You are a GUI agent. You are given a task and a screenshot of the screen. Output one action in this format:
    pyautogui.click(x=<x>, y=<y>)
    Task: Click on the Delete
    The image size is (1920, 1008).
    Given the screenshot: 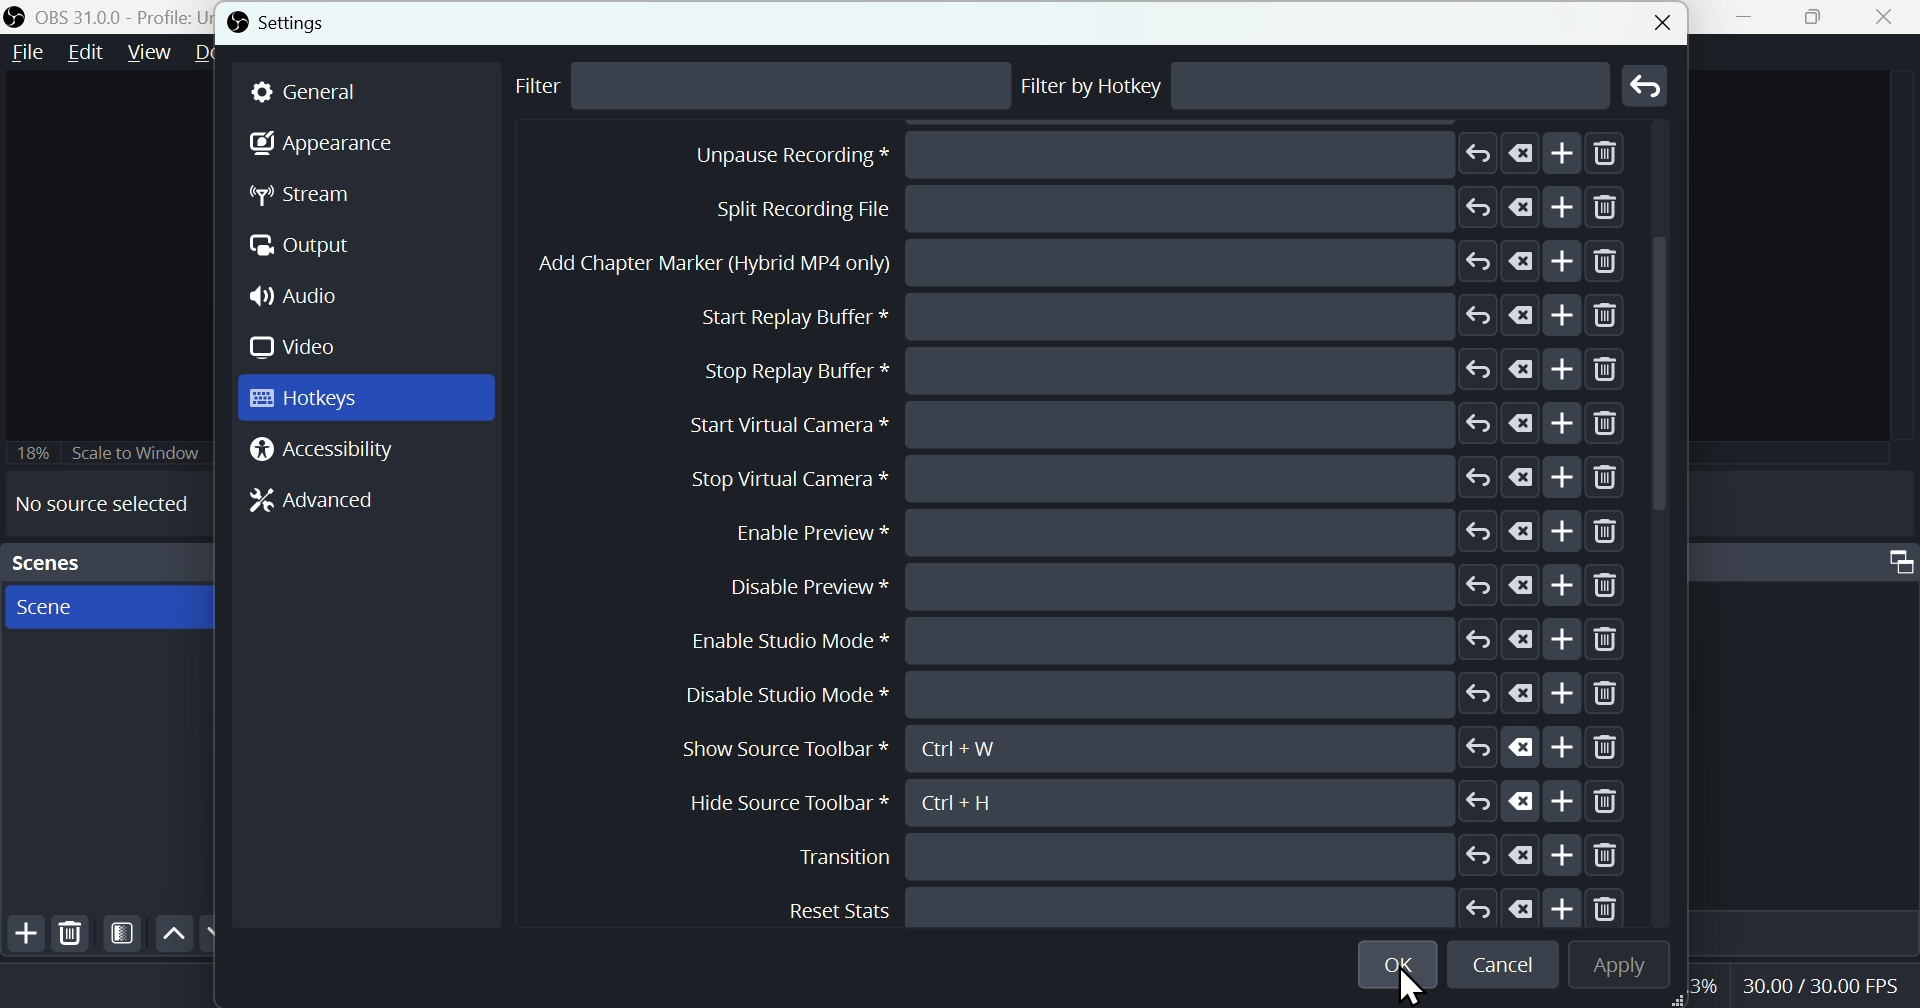 What is the action you would take?
    pyautogui.click(x=71, y=933)
    